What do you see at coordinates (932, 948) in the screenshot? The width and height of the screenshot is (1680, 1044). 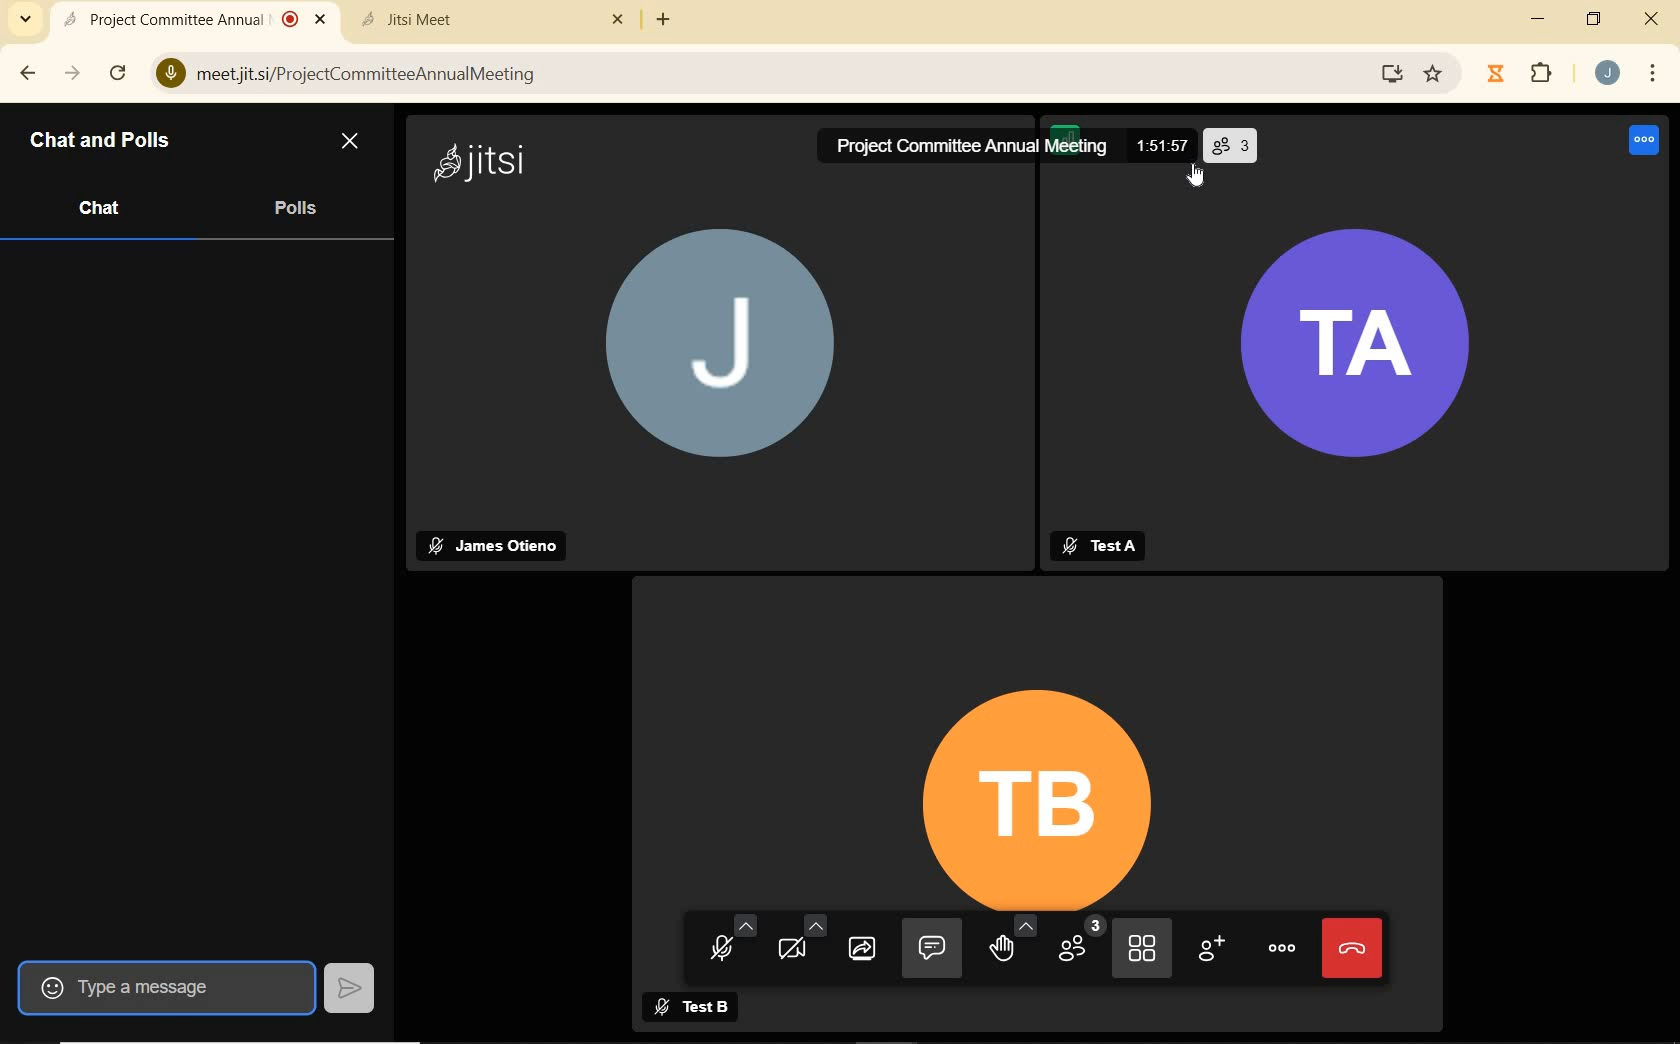 I see `open chat` at bounding box center [932, 948].